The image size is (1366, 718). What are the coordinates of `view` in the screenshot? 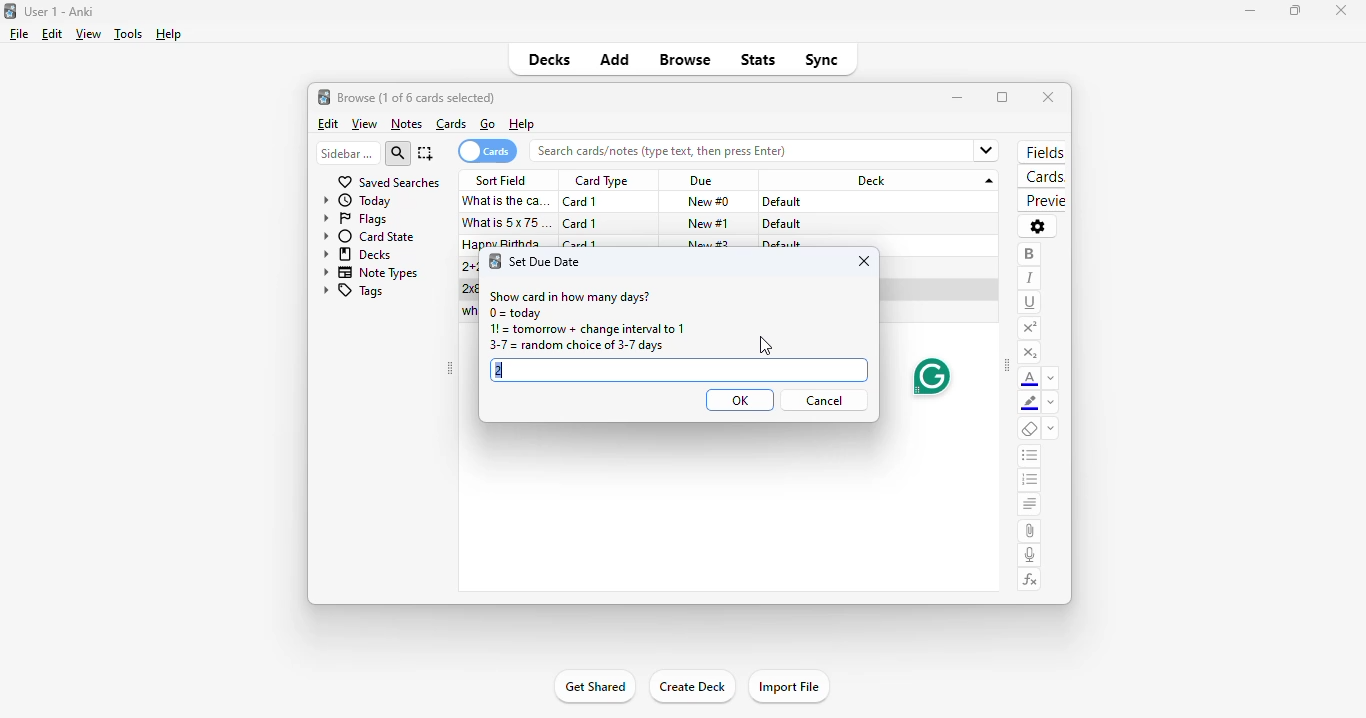 It's located at (87, 34).